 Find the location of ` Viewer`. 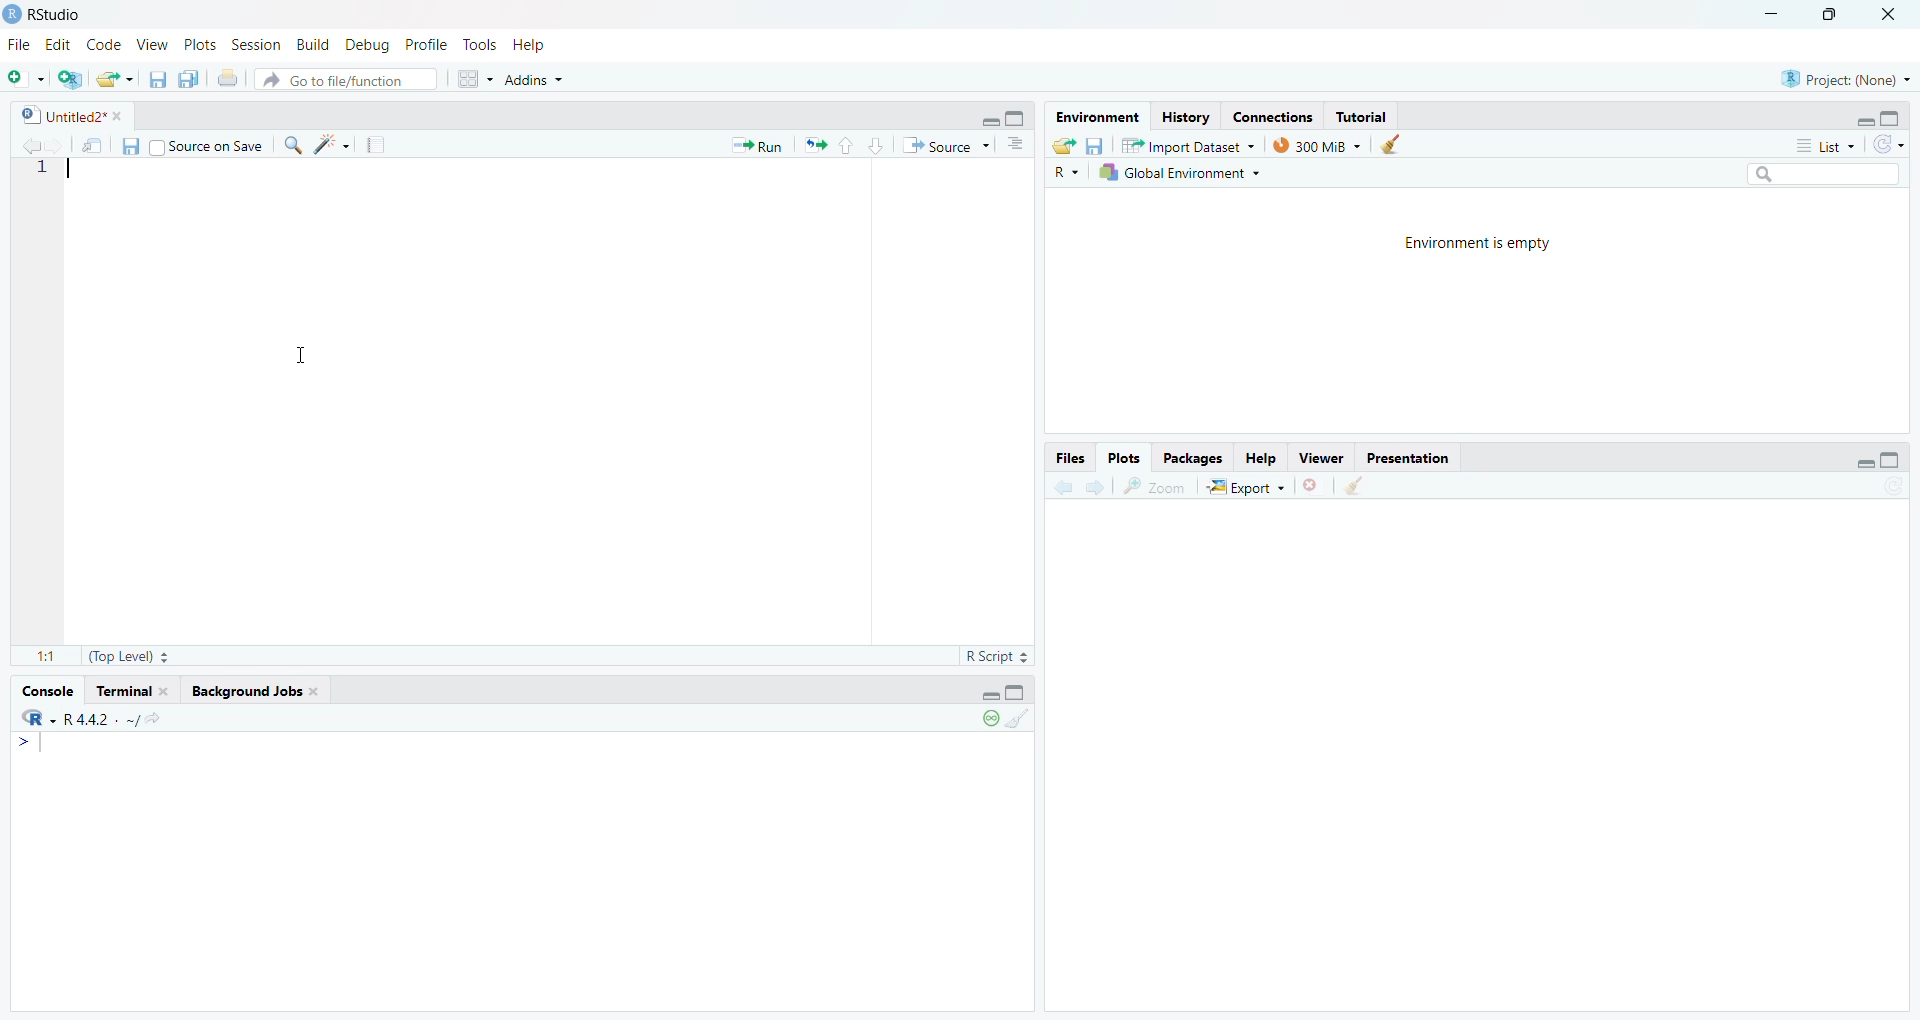

 Viewer is located at coordinates (1323, 458).